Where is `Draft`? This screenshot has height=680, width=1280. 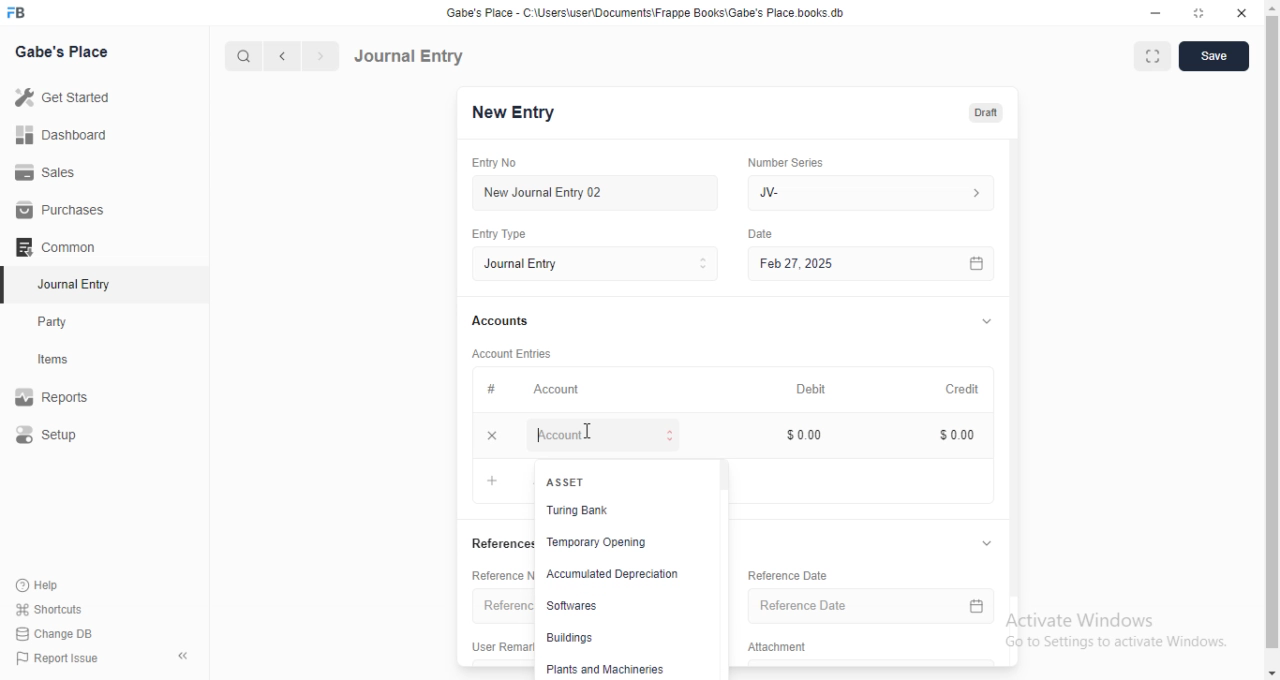 Draft is located at coordinates (989, 112).